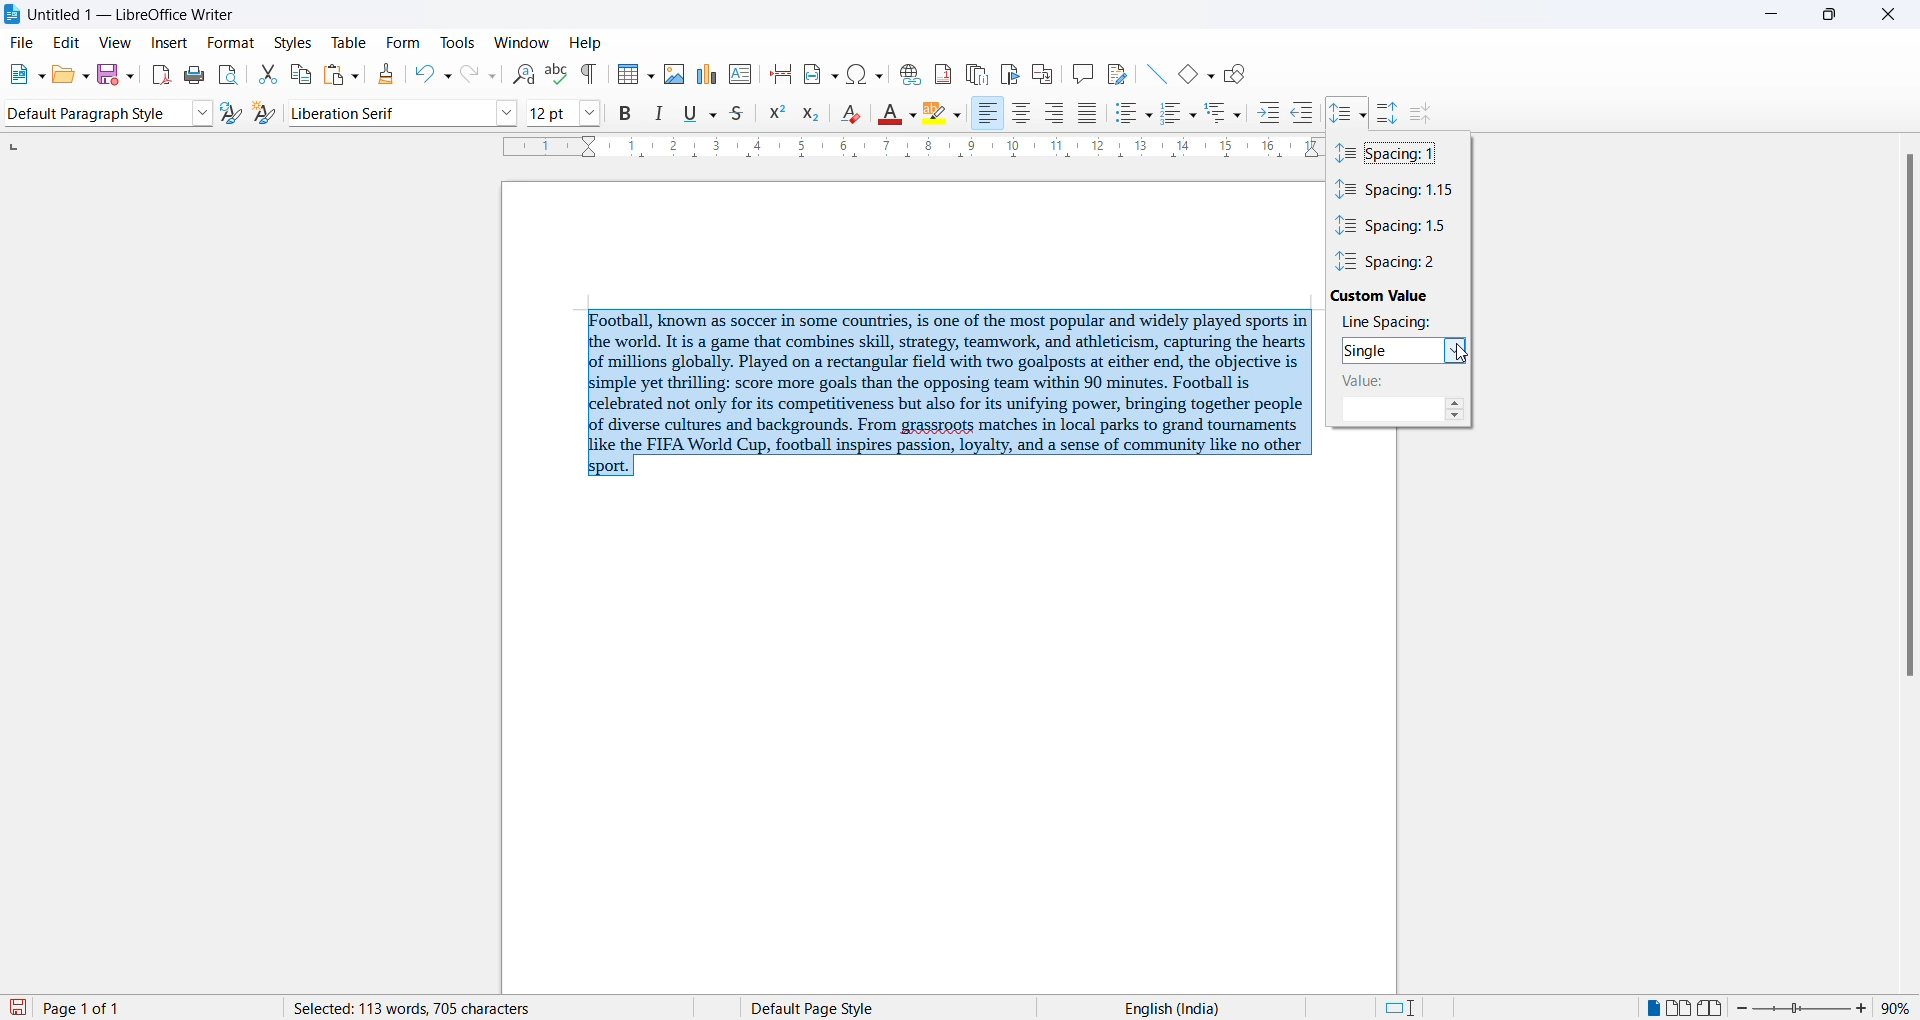 This screenshot has height=1020, width=1920. What do you see at coordinates (1829, 17) in the screenshot?
I see `maximize` at bounding box center [1829, 17].